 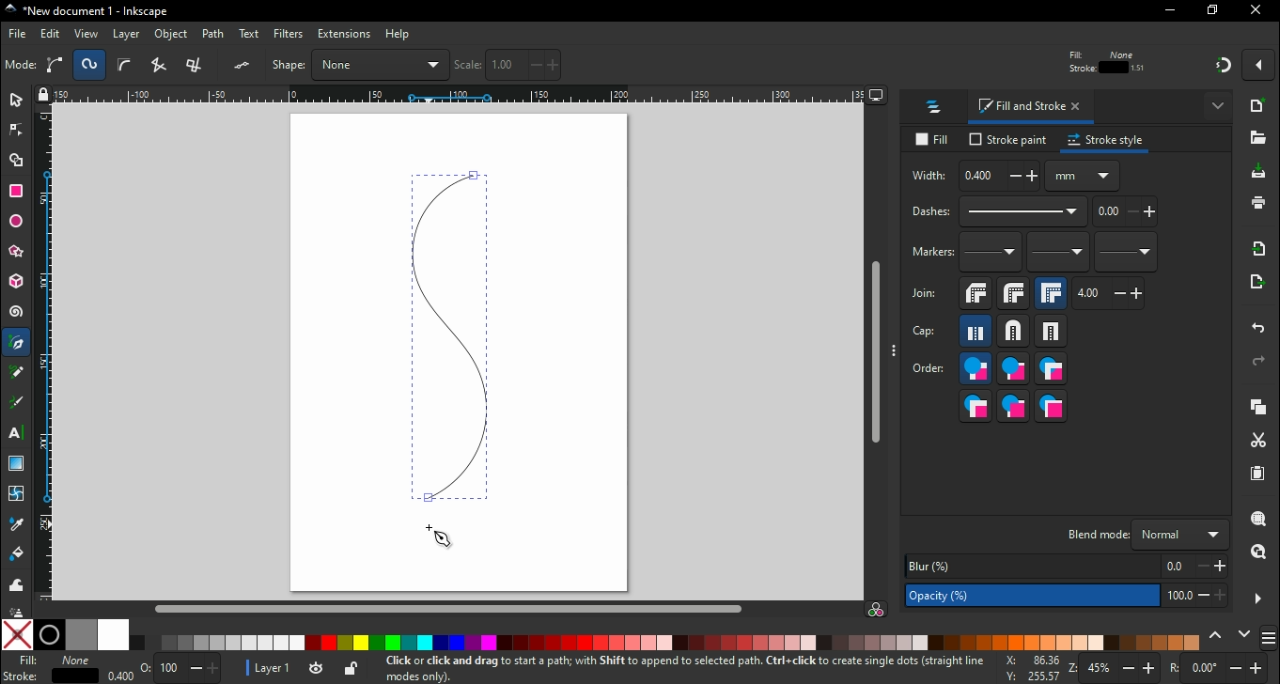 What do you see at coordinates (198, 65) in the screenshot?
I see `create a sequence of paraxial line segments` at bounding box center [198, 65].